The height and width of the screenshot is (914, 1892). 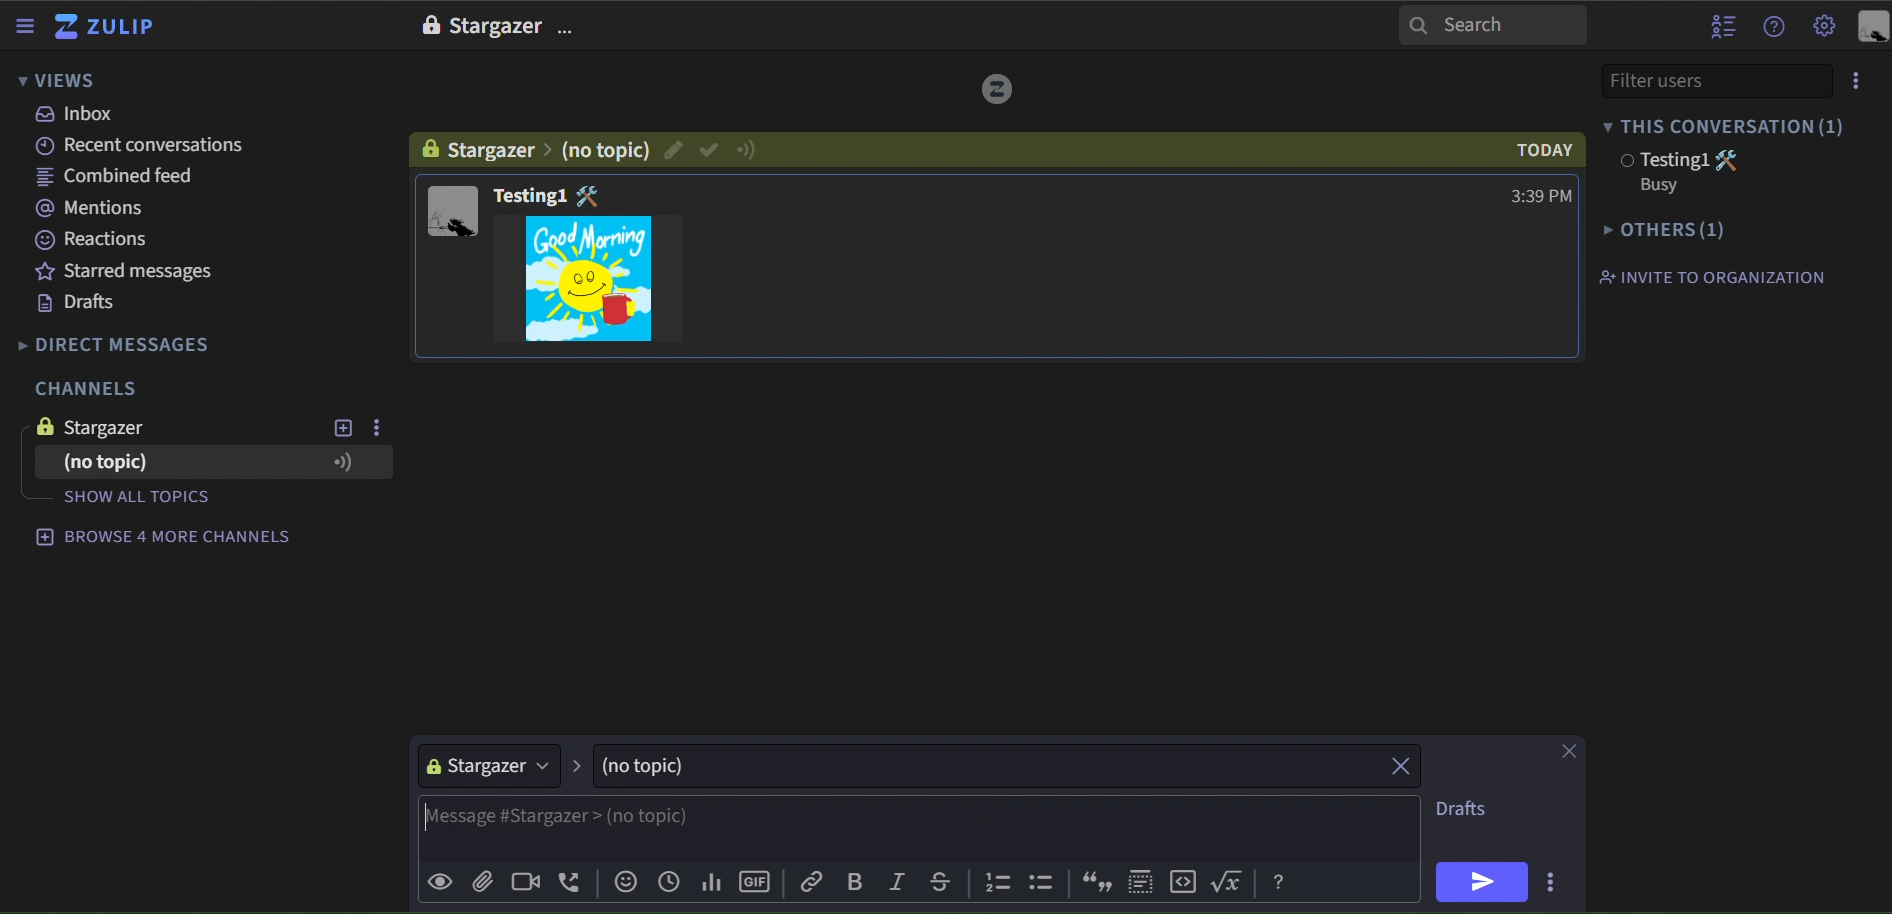 What do you see at coordinates (1555, 879) in the screenshot?
I see `more options` at bounding box center [1555, 879].